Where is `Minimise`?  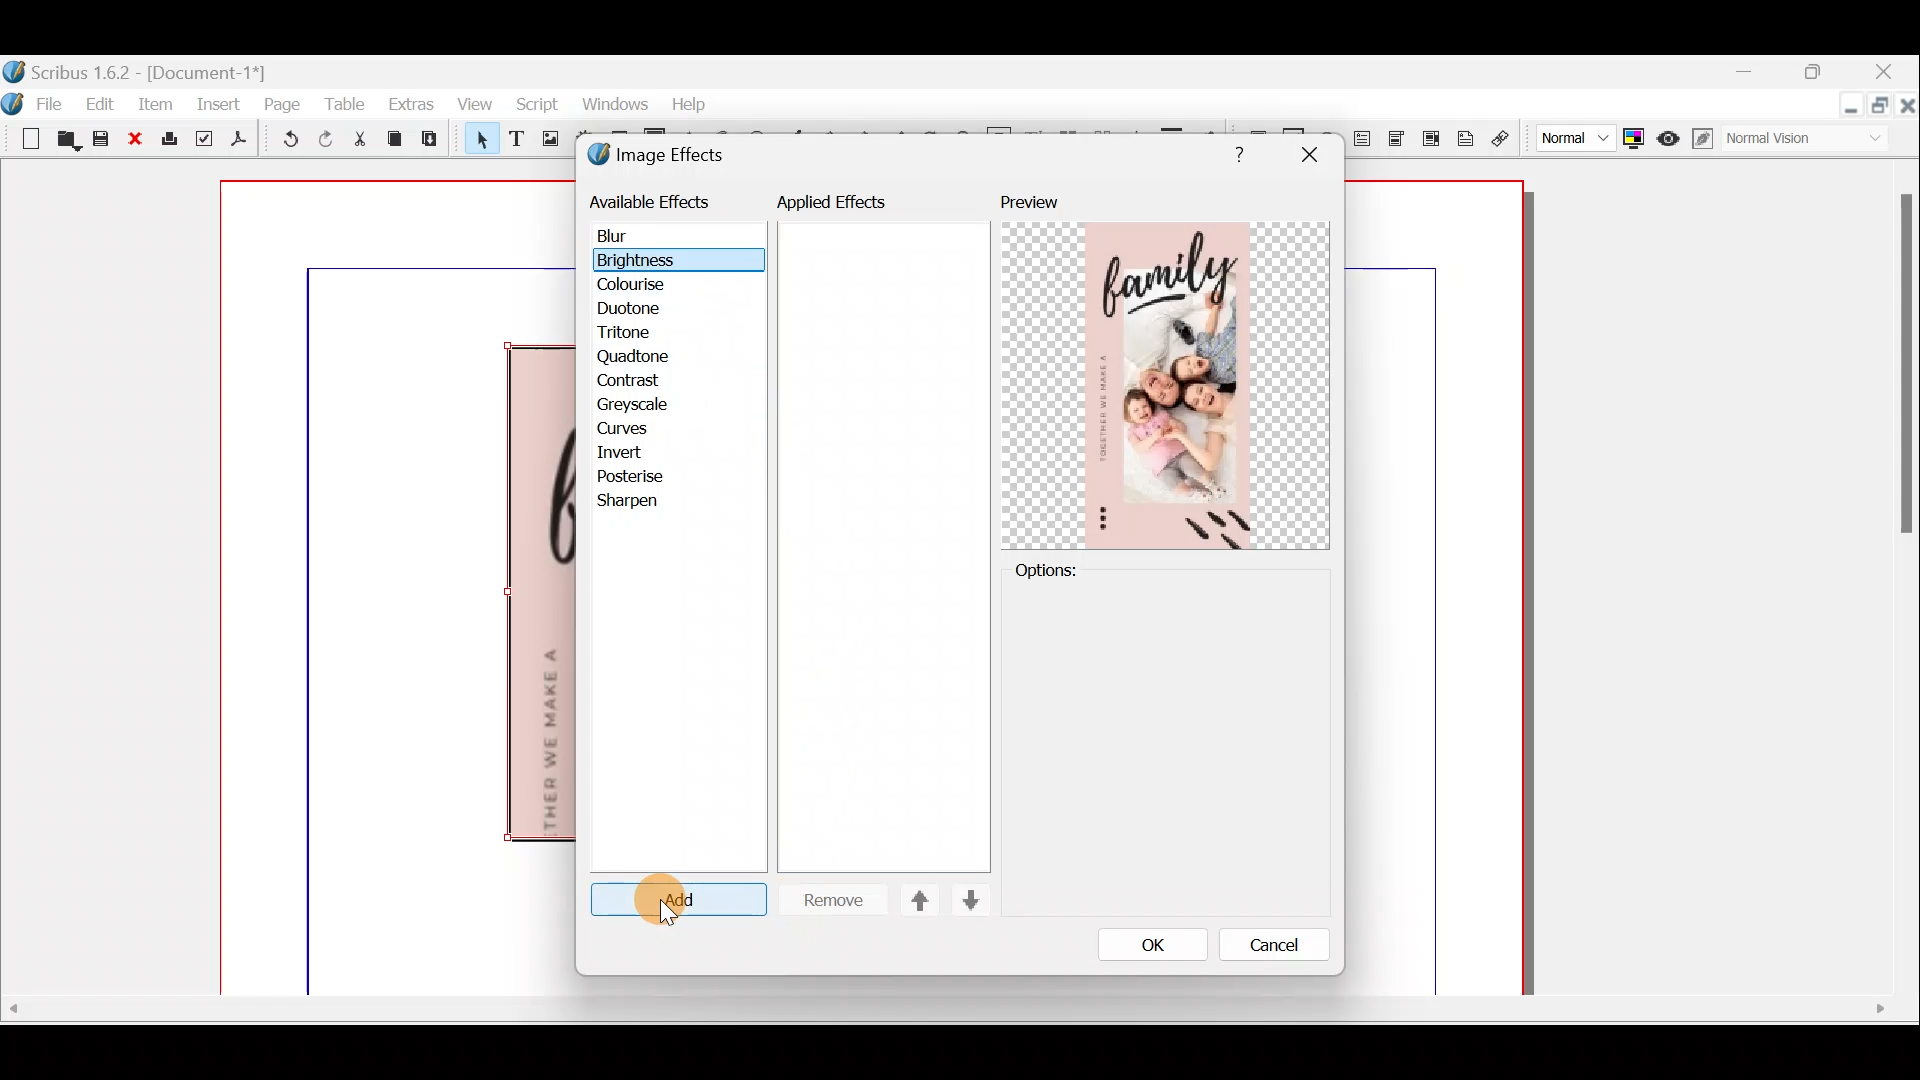
Minimise is located at coordinates (1756, 73).